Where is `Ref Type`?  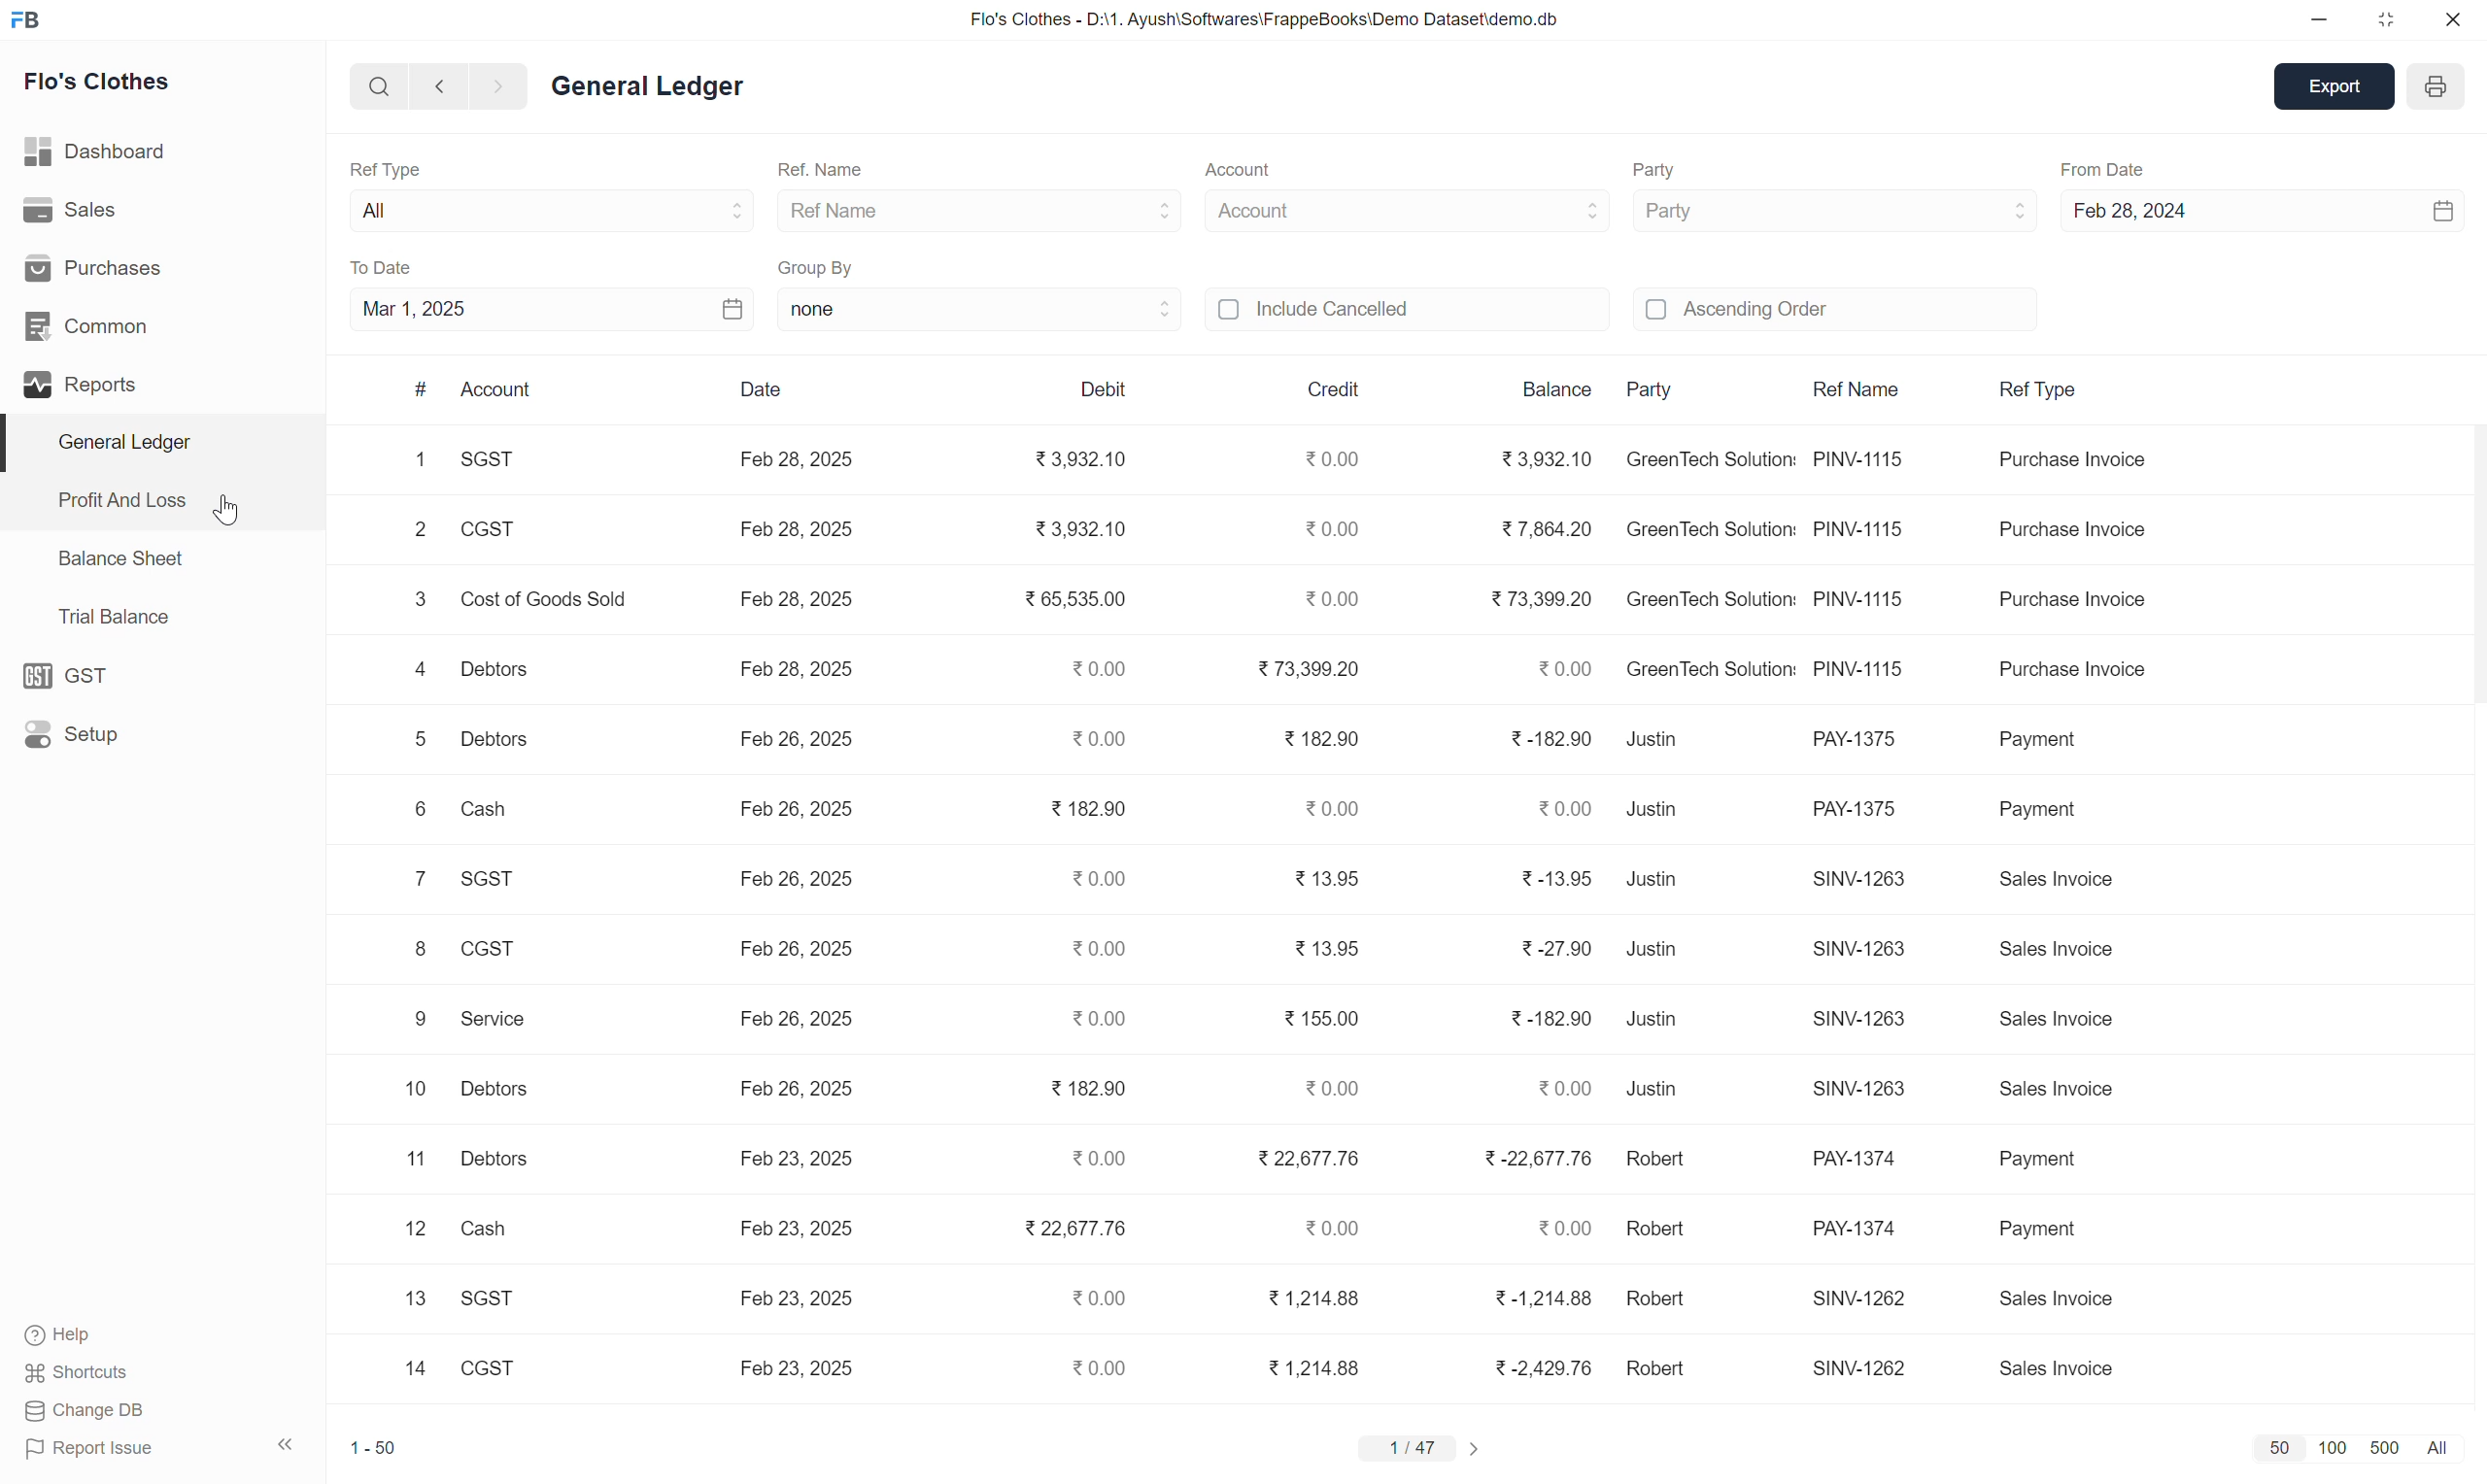
Ref Type is located at coordinates (406, 163).